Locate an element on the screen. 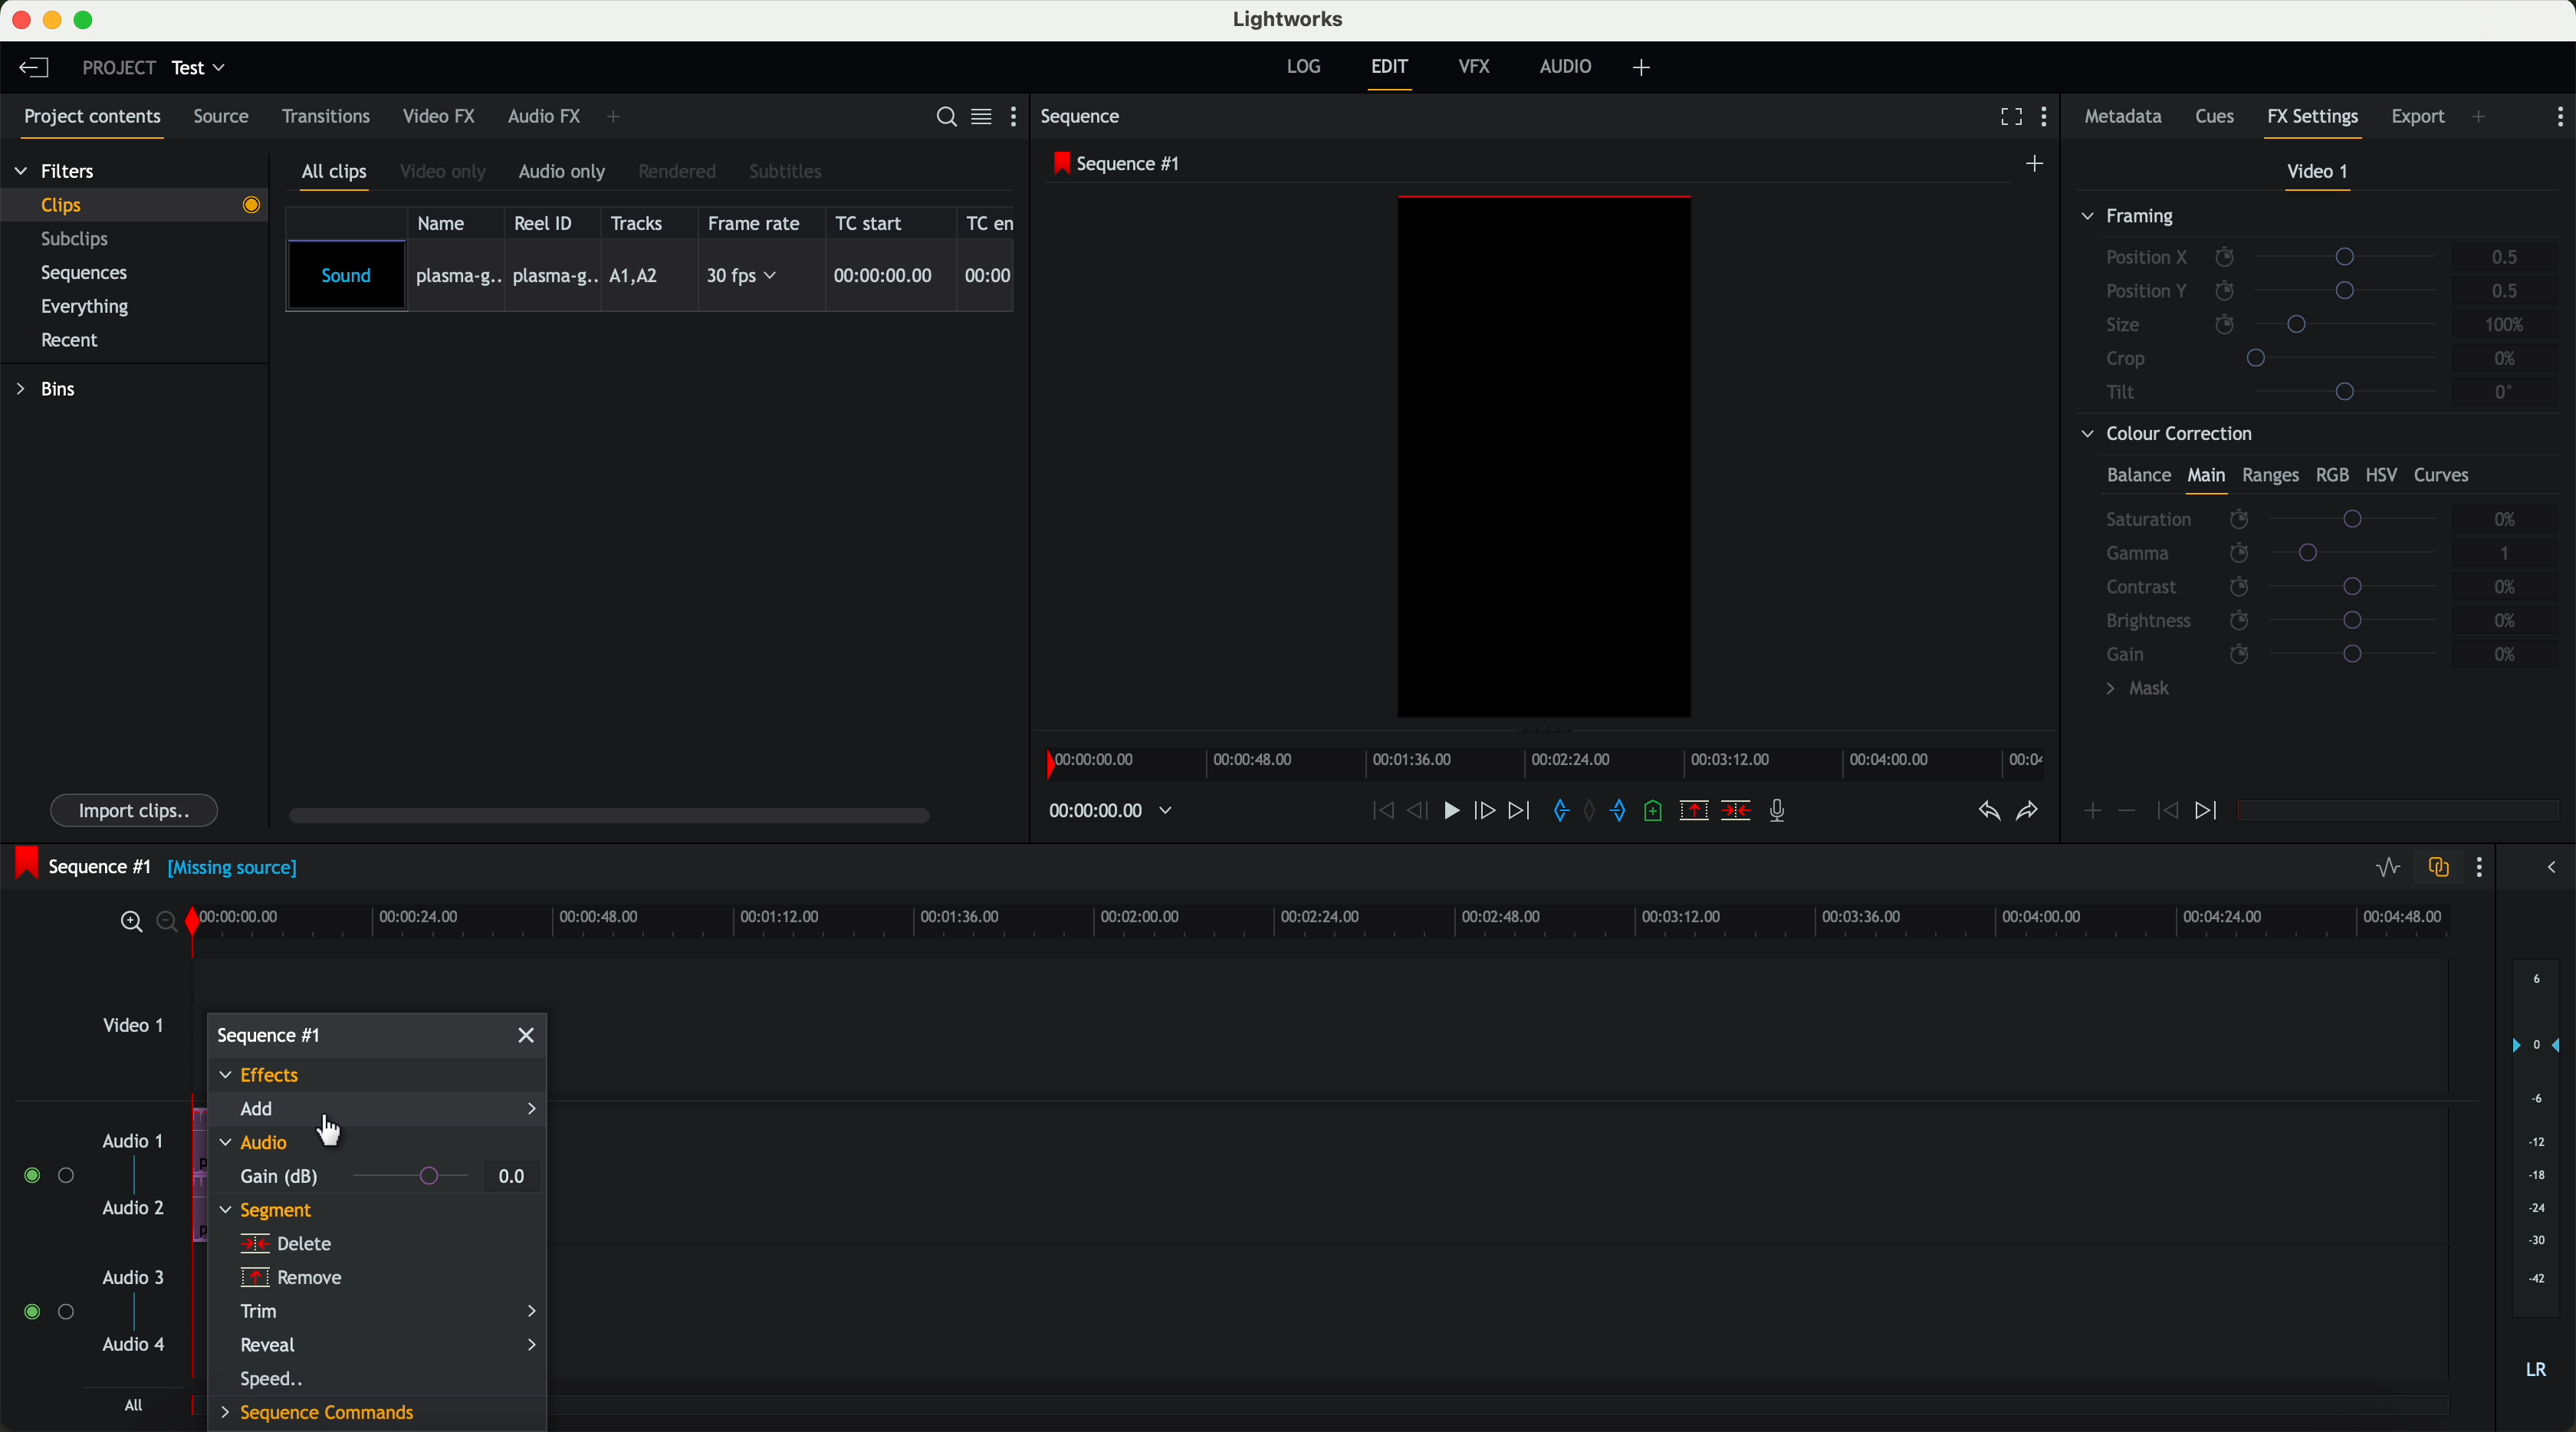  add keyframe at the current position is located at coordinates (2093, 812).